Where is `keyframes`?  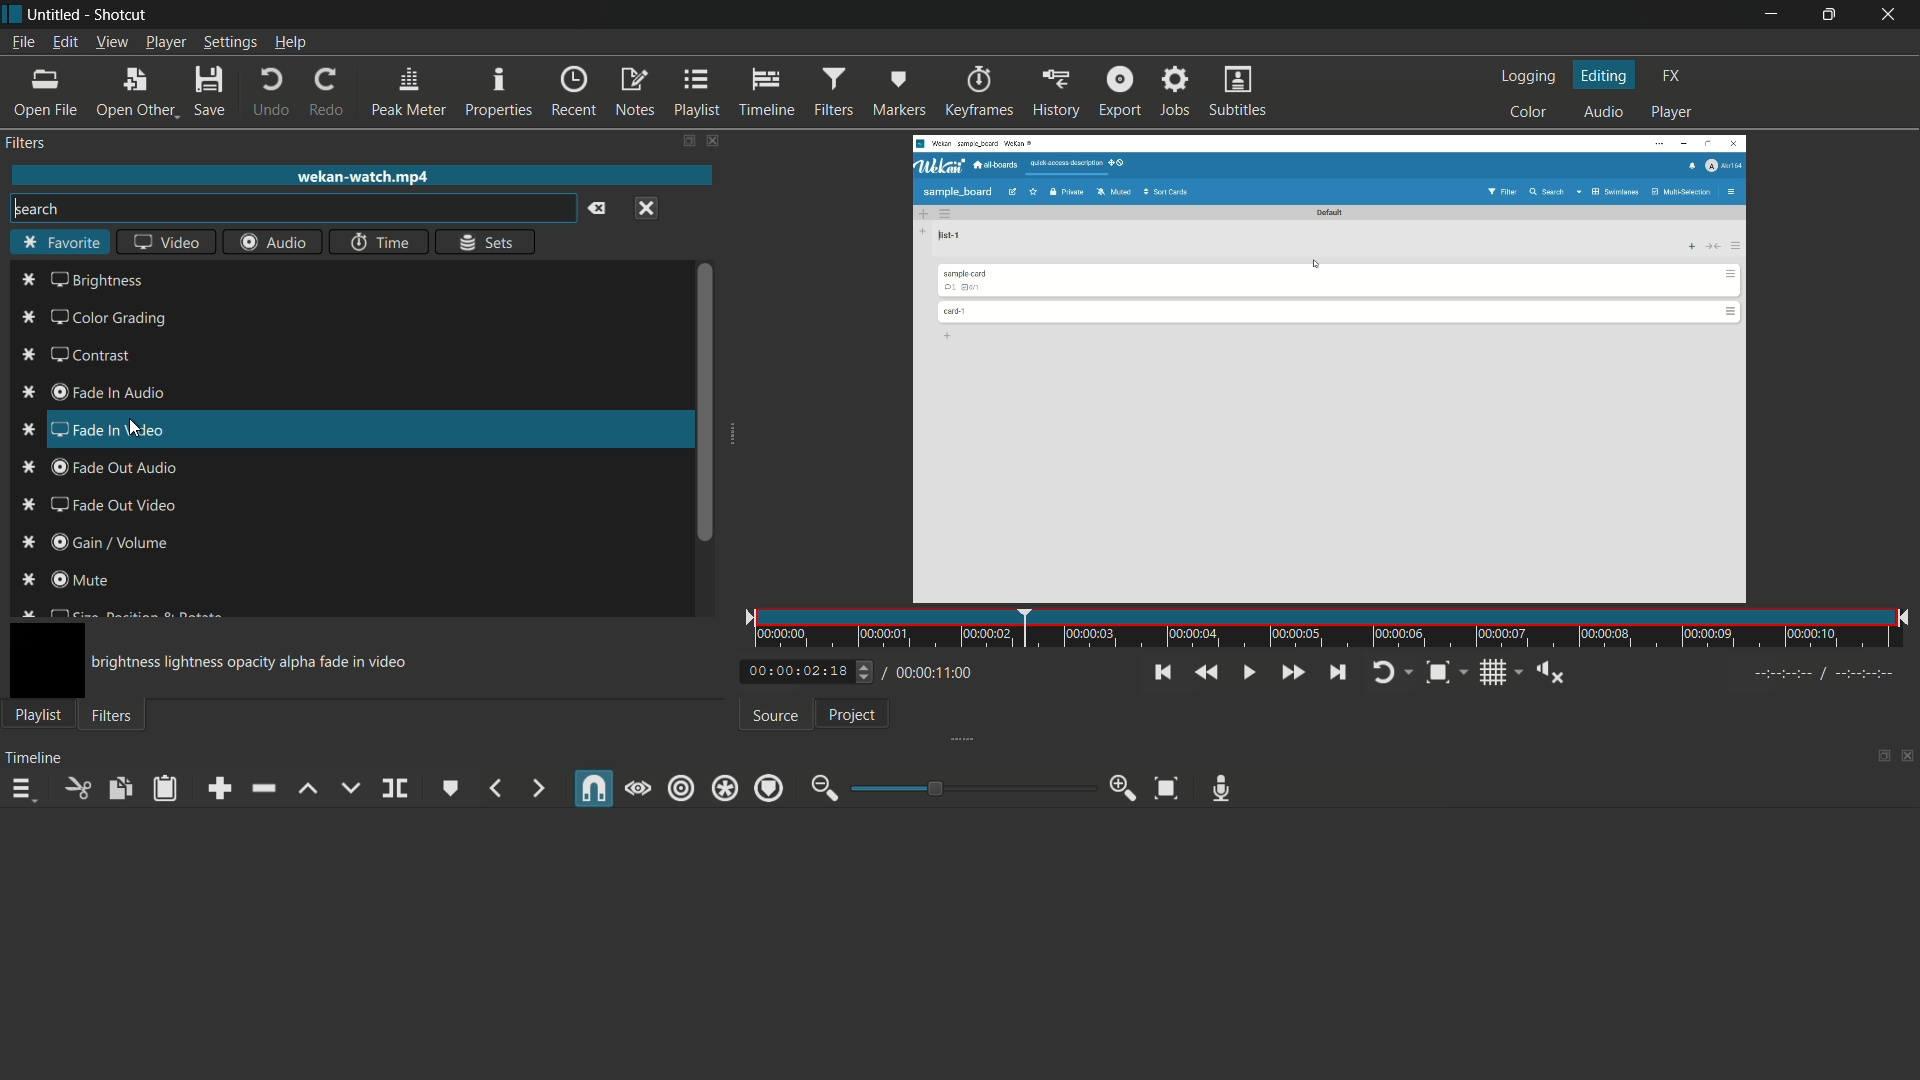
keyframes is located at coordinates (979, 93).